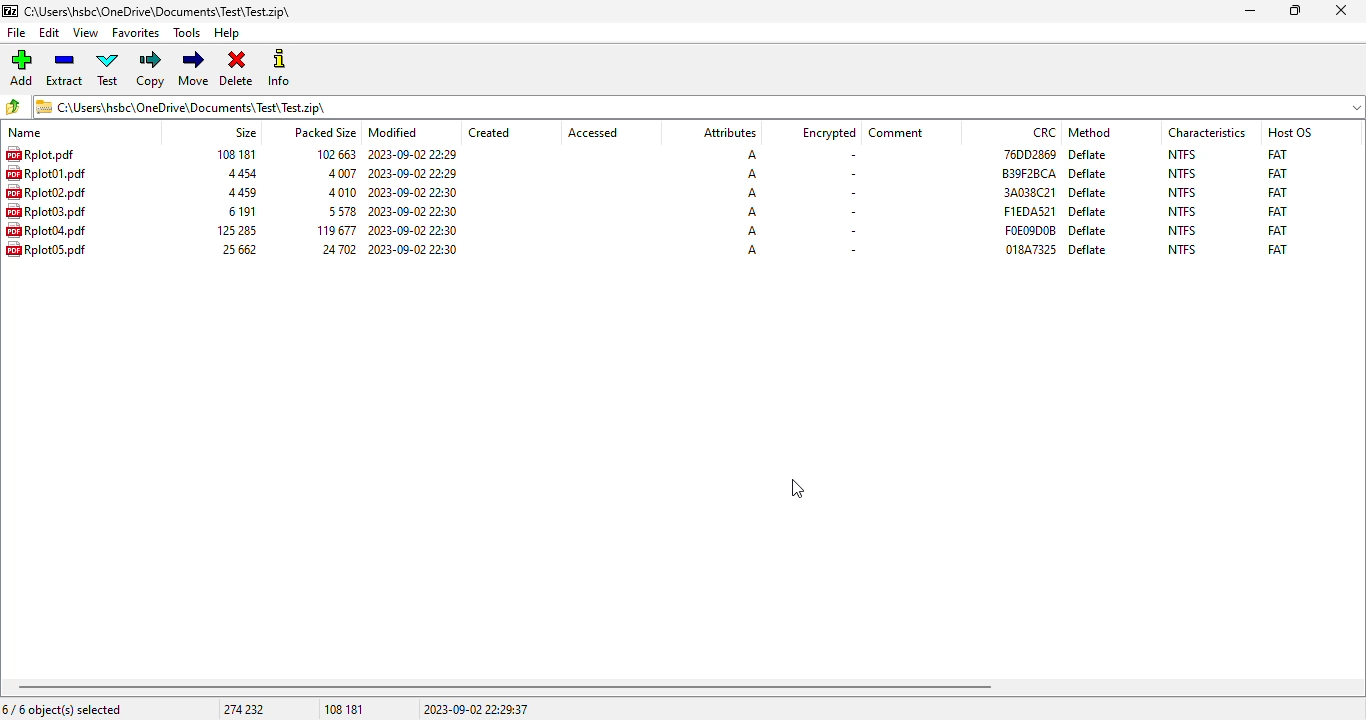  I want to click on modified date & time, so click(413, 230).